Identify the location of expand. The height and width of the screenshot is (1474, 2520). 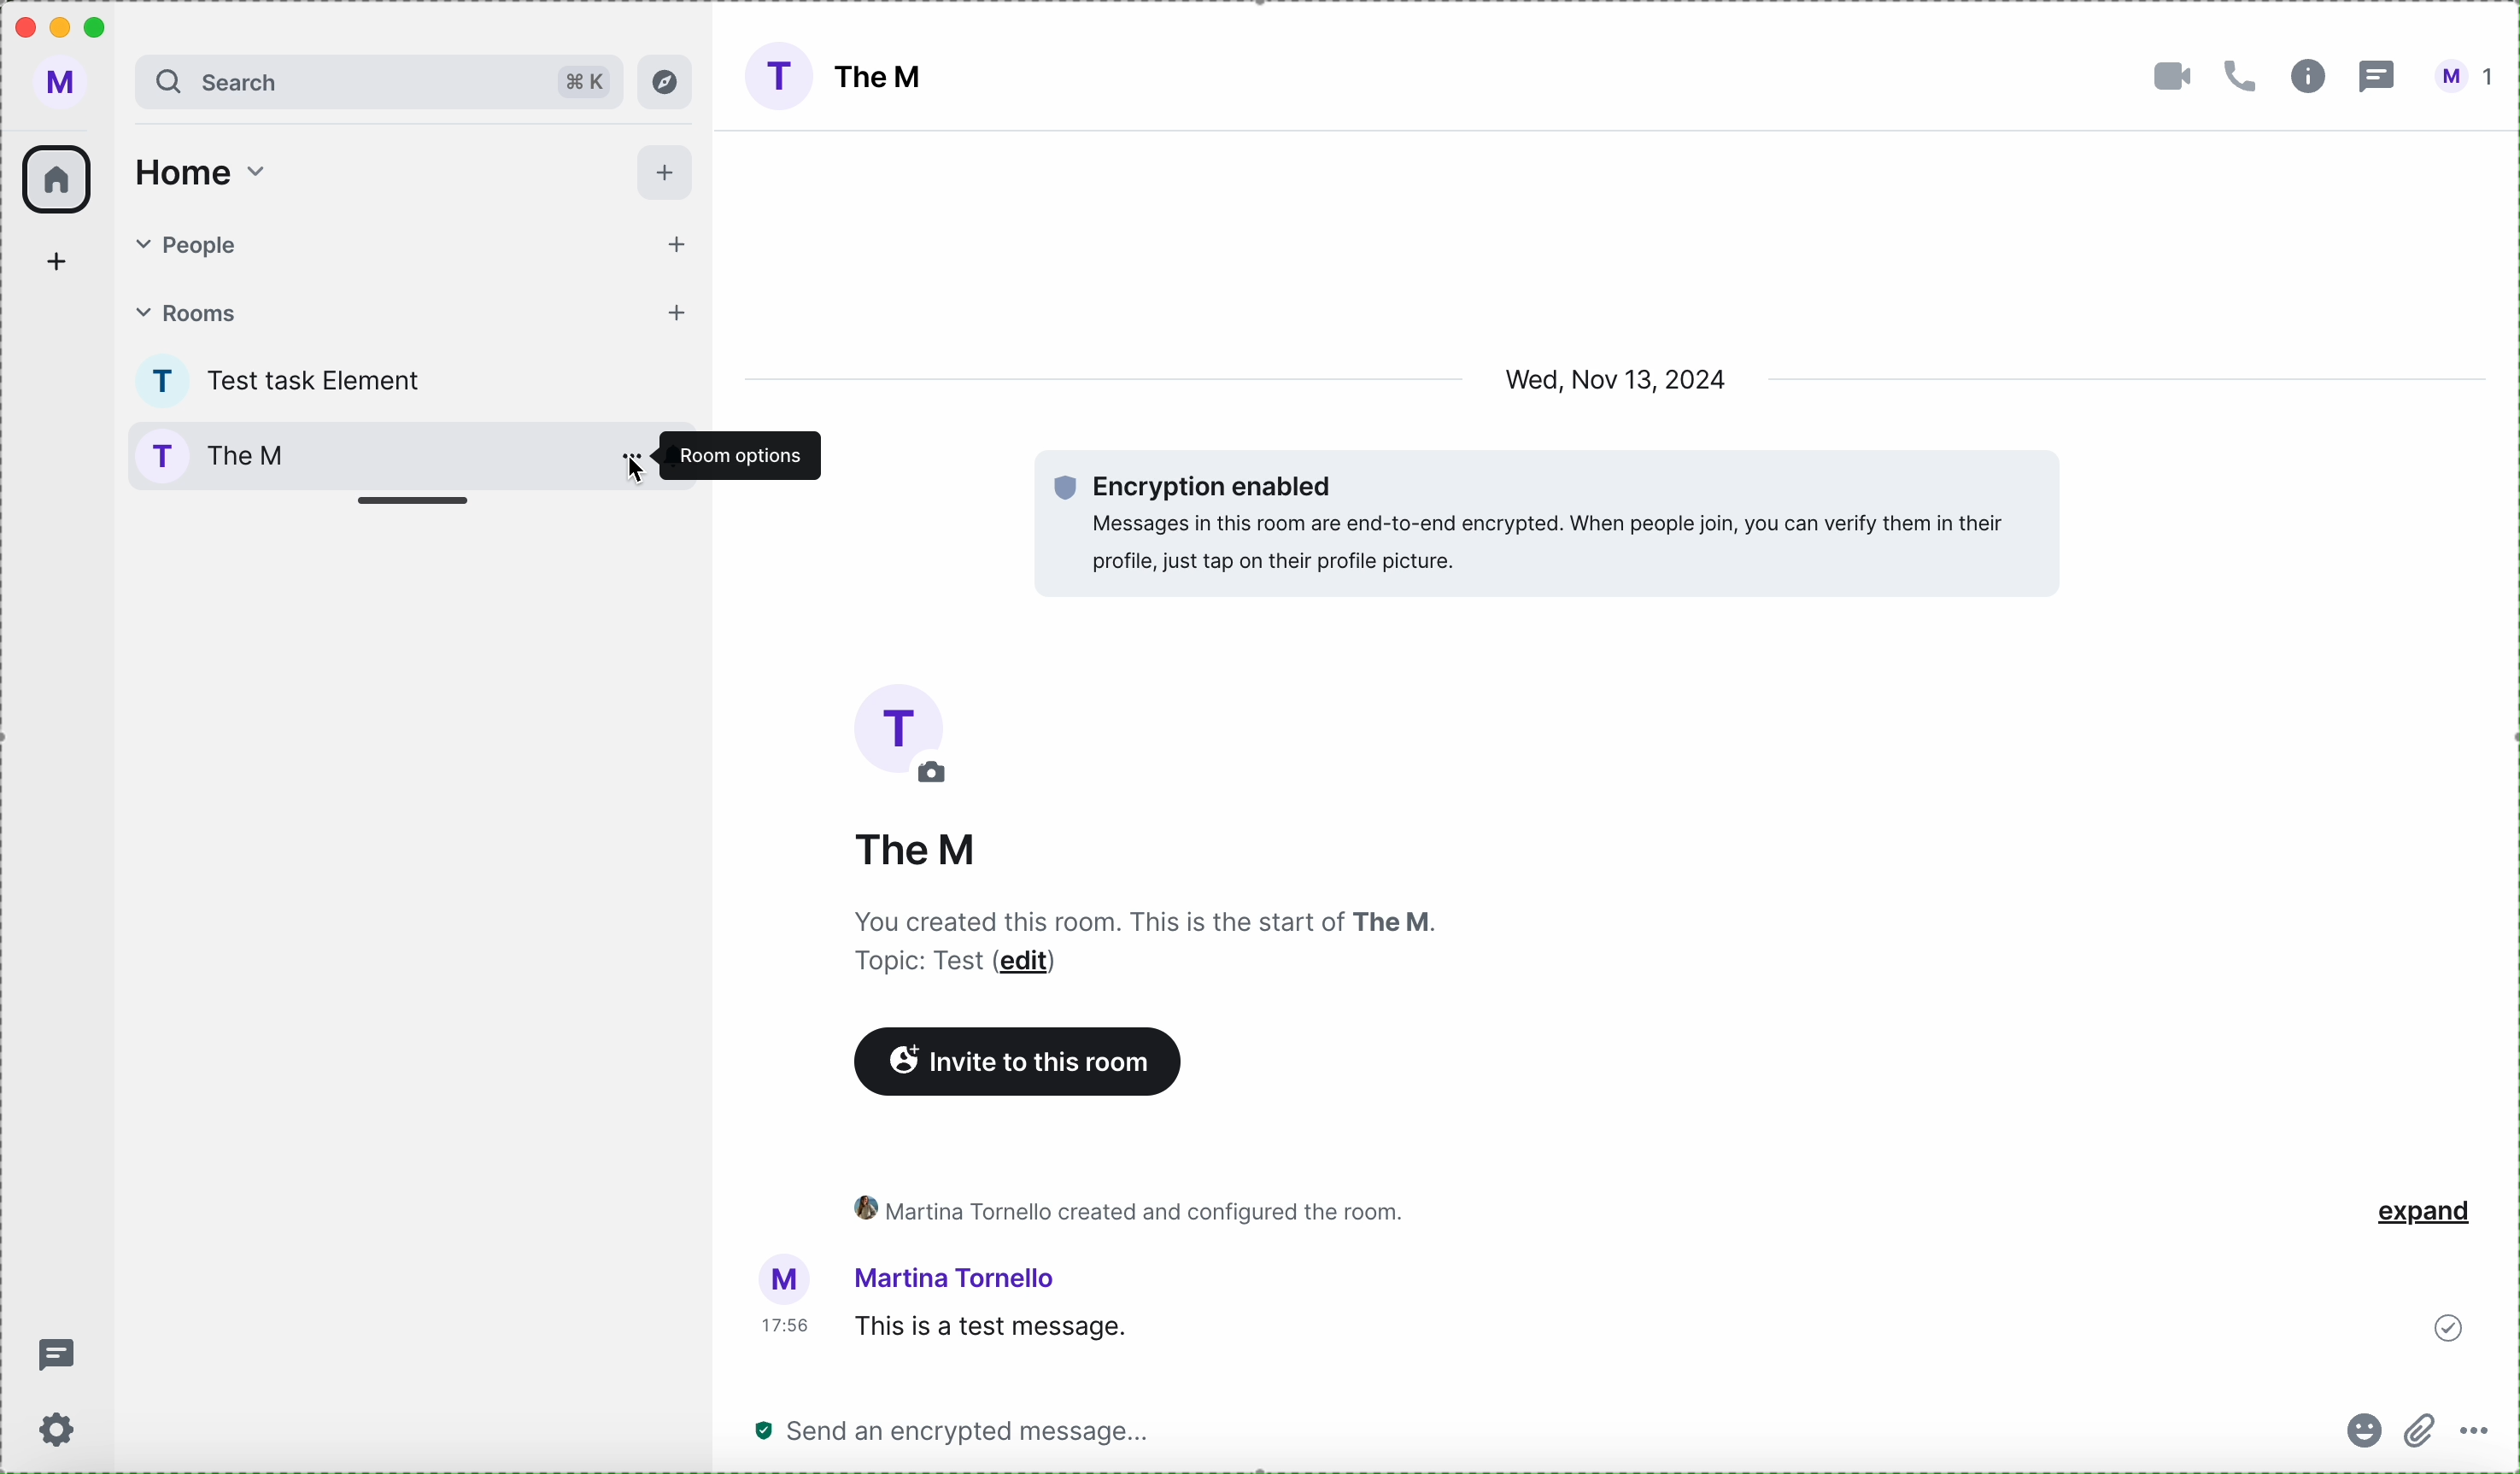
(2427, 1213).